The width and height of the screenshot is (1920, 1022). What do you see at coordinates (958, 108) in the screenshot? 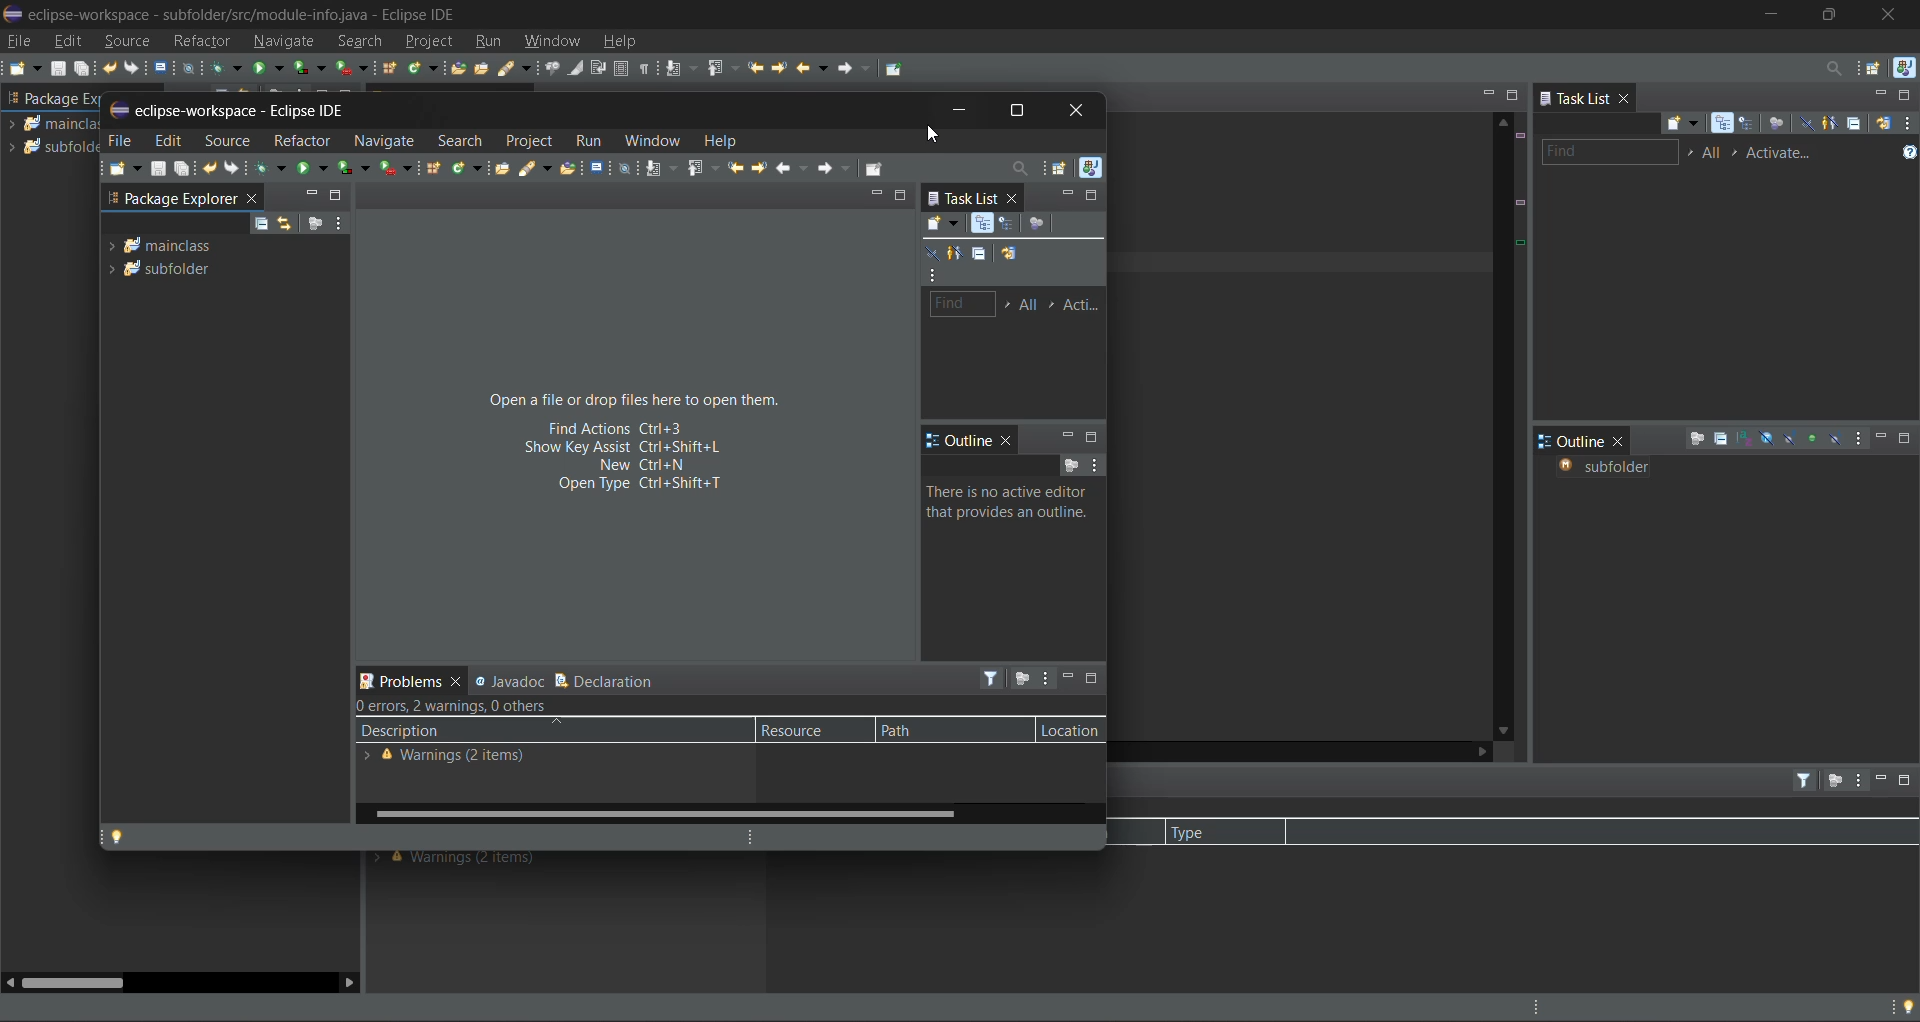
I see `minimize` at bounding box center [958, 108].